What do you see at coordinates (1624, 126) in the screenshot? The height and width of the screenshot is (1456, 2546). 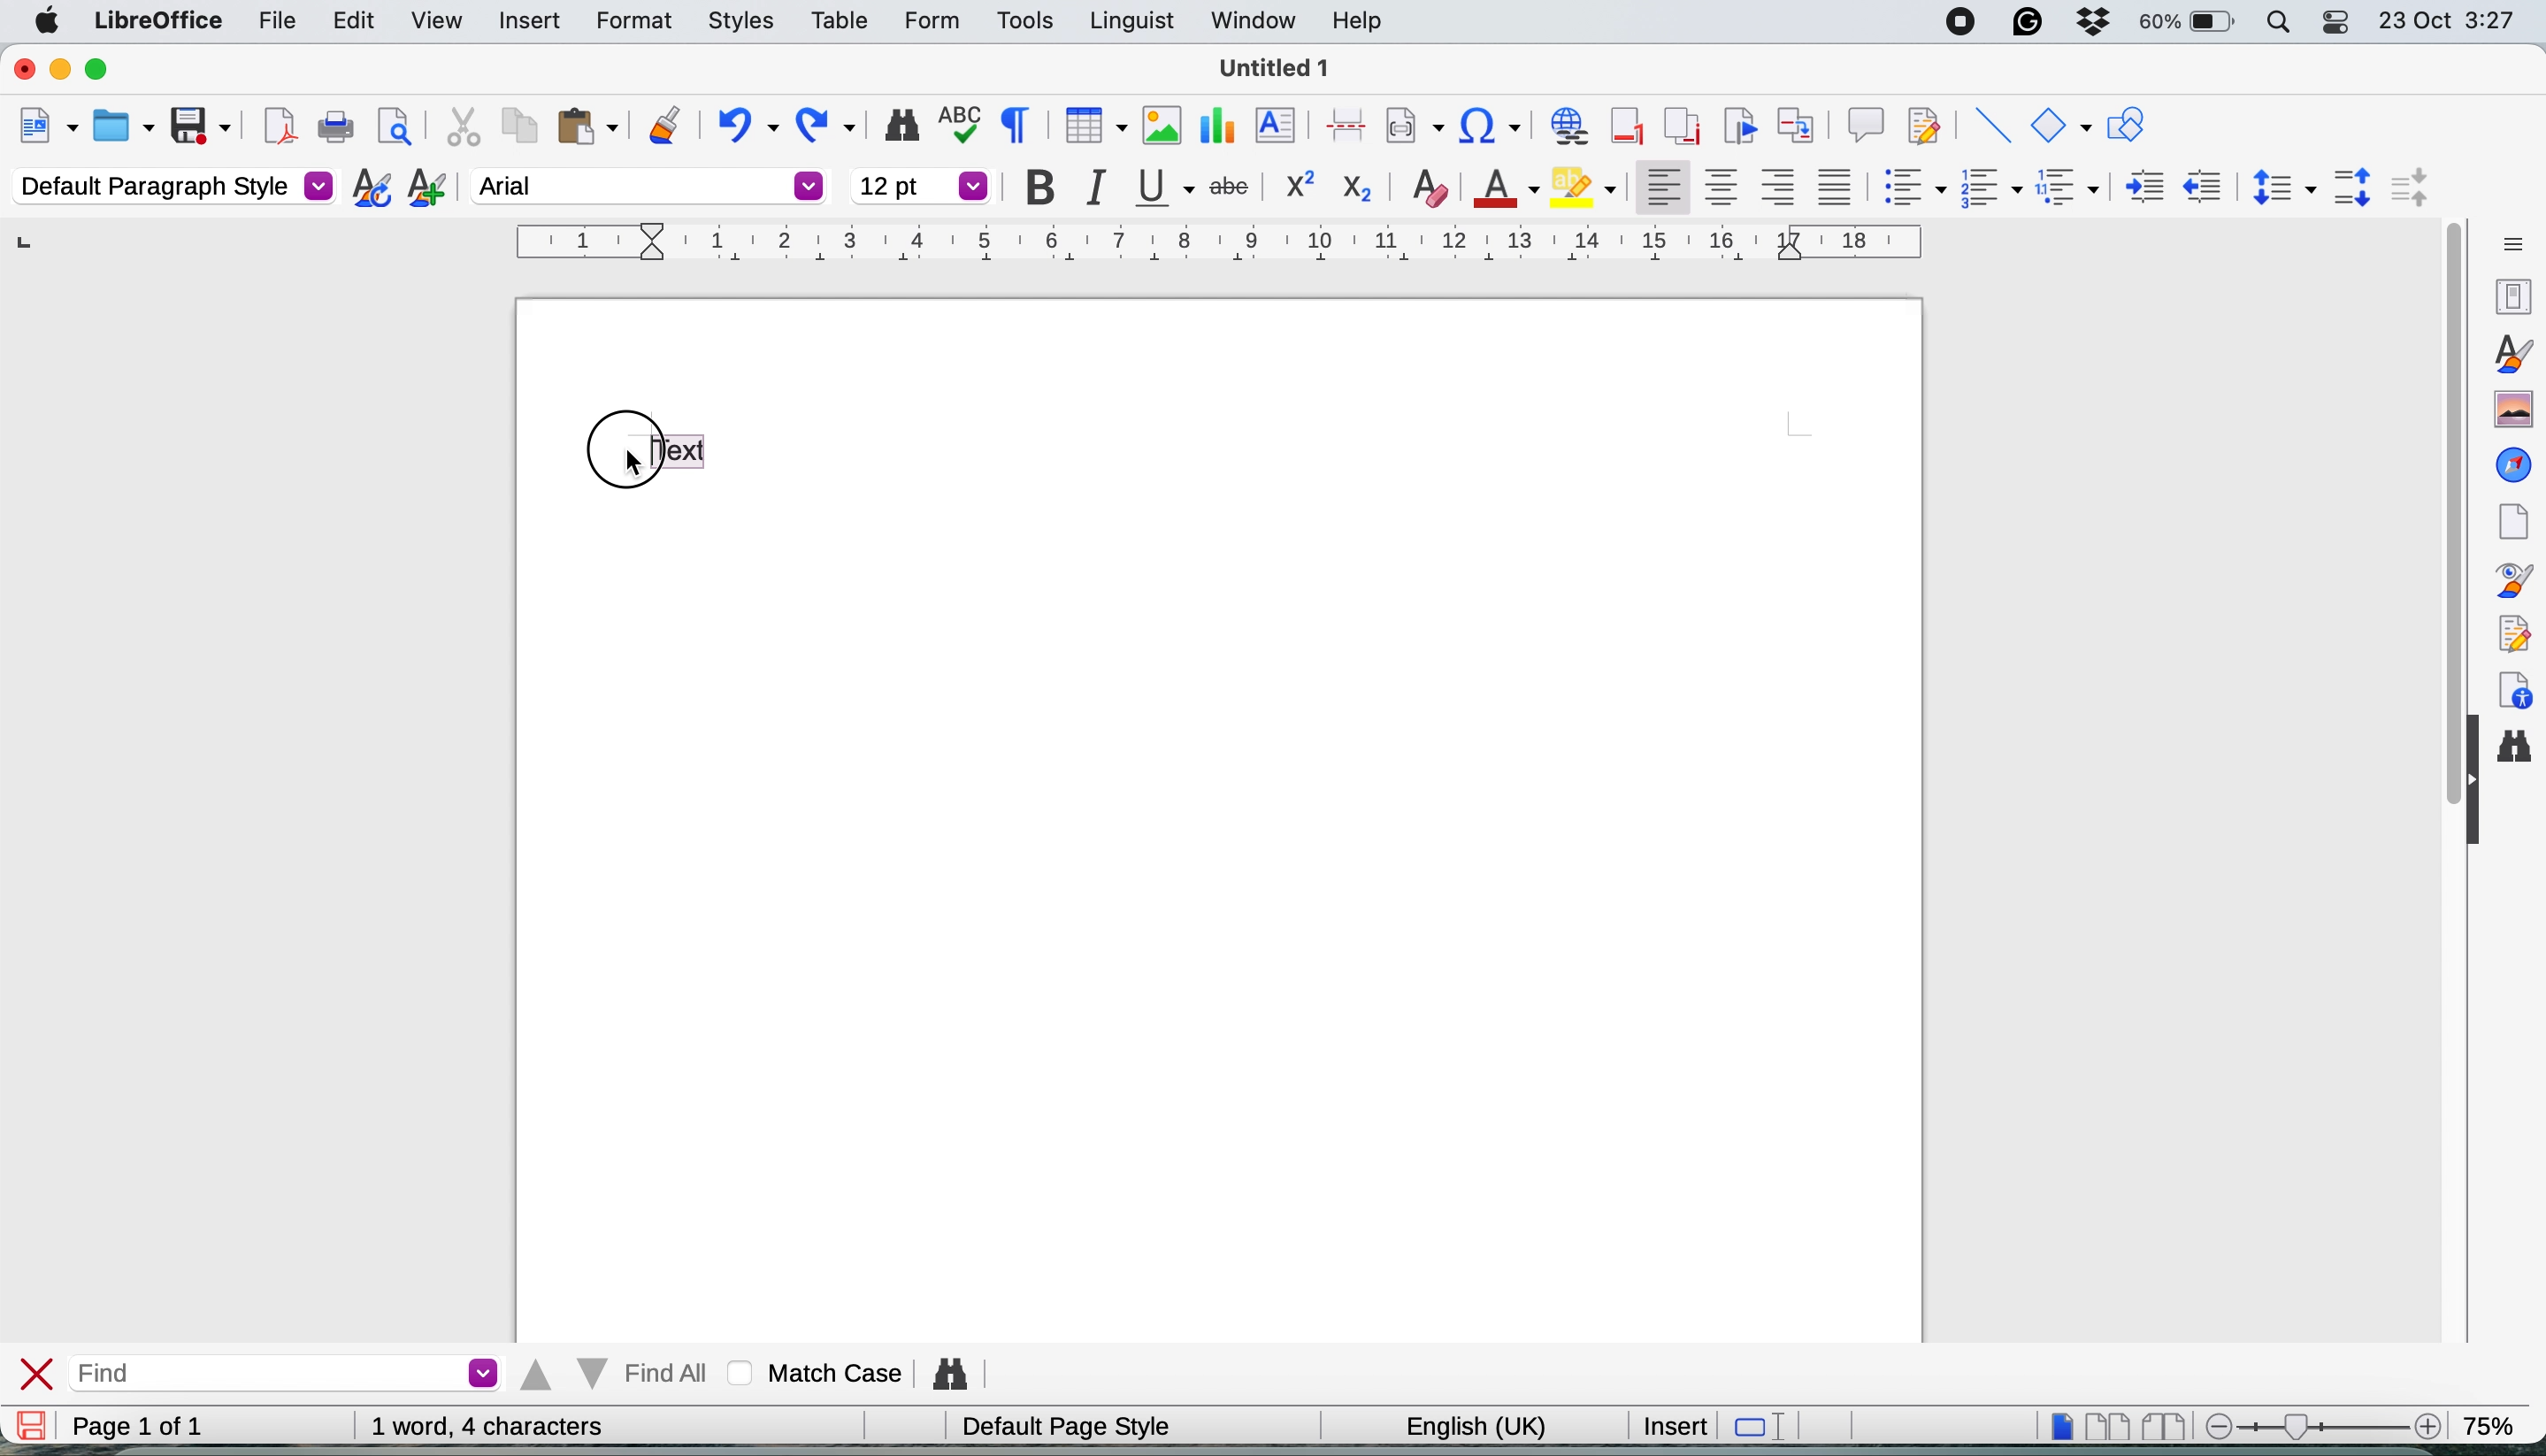 I see `insert footnote` at bounding box center [1624, 126].